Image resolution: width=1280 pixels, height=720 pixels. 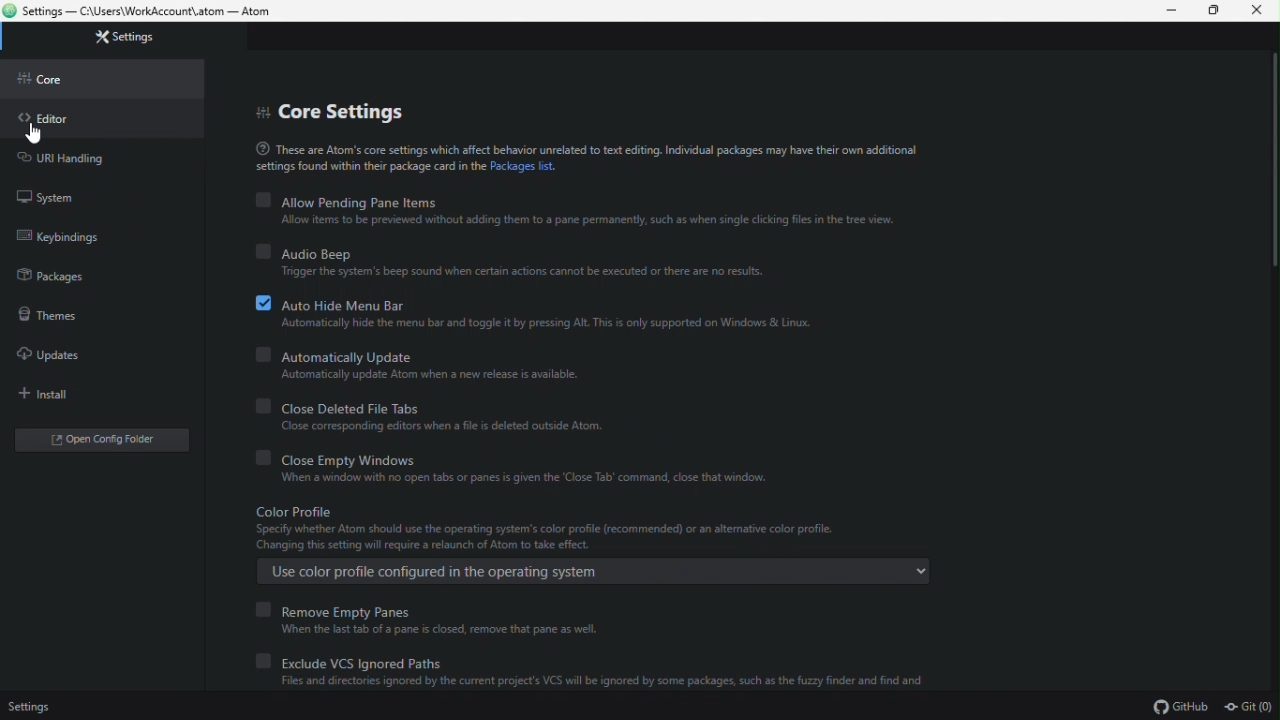 I want to click on github, so click(x=1182, y=707).